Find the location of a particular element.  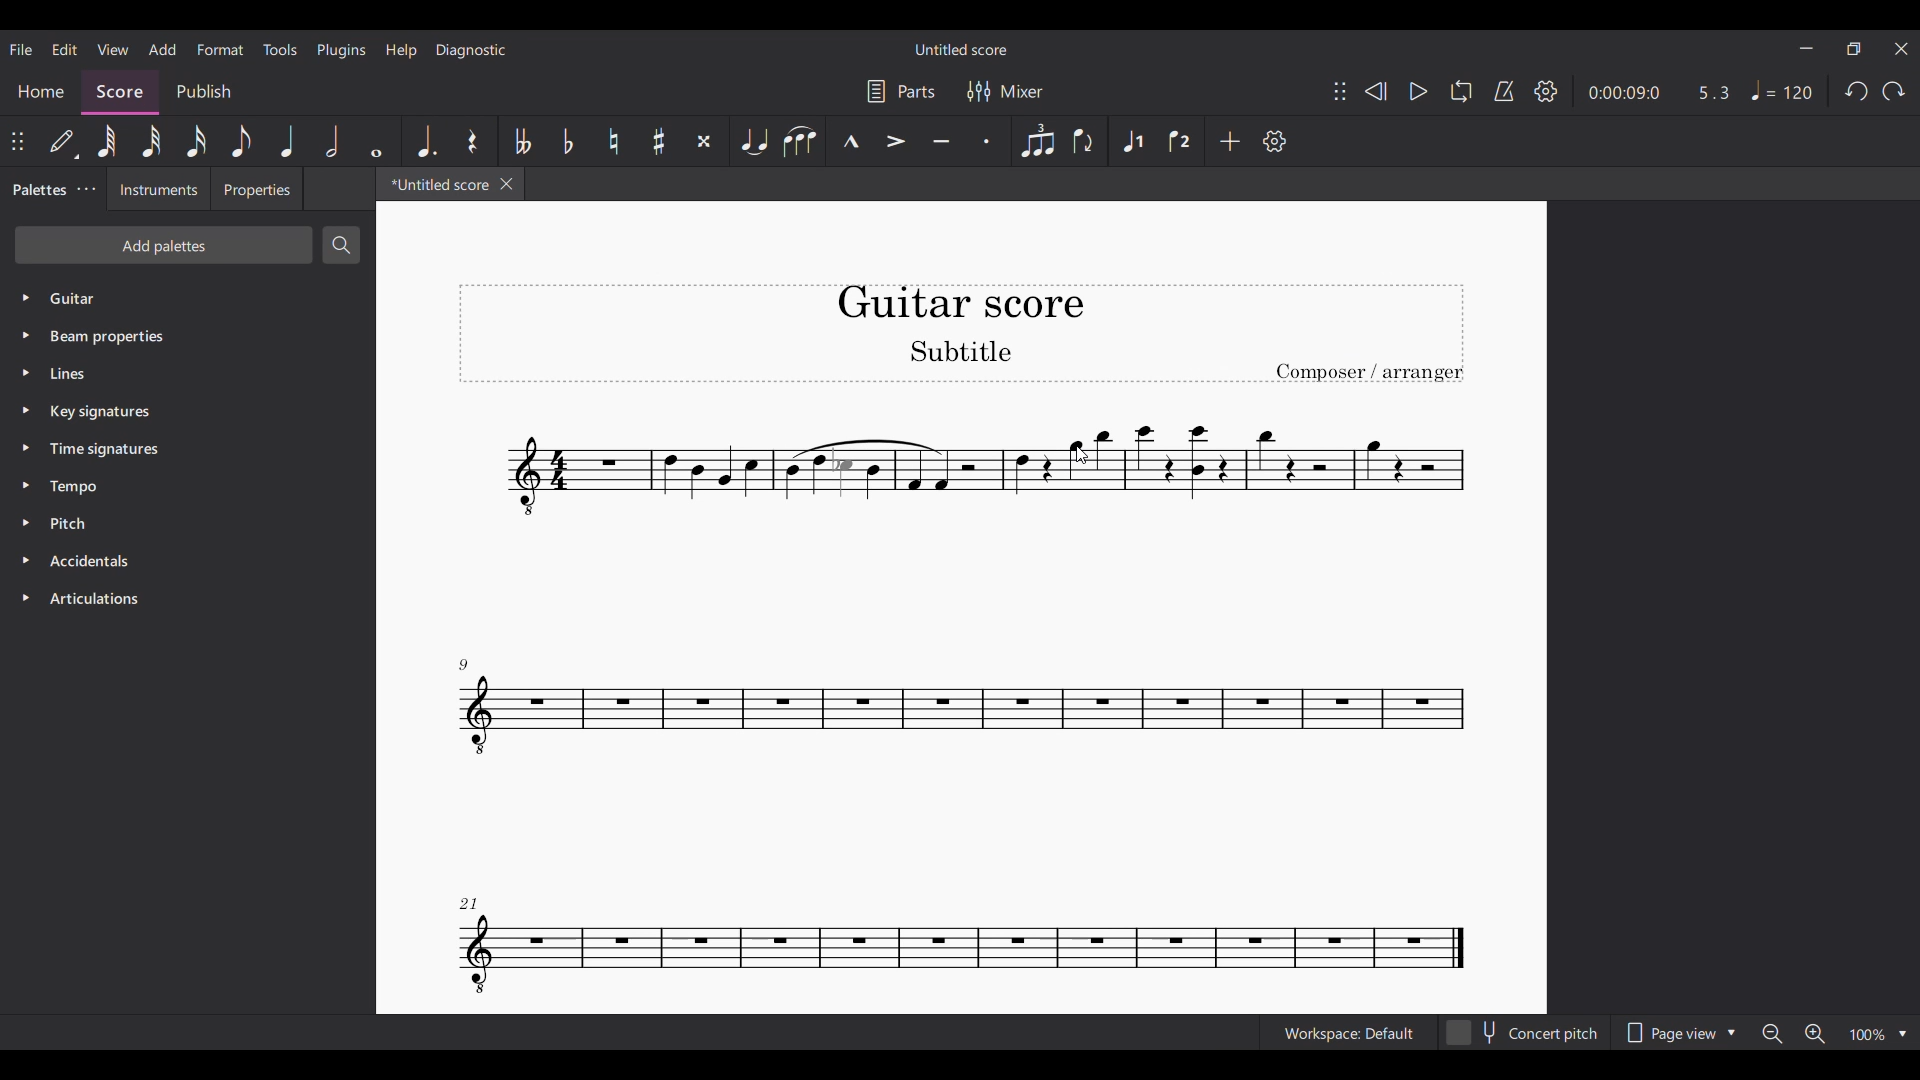

Settings is located at coordinates (1275, 141).